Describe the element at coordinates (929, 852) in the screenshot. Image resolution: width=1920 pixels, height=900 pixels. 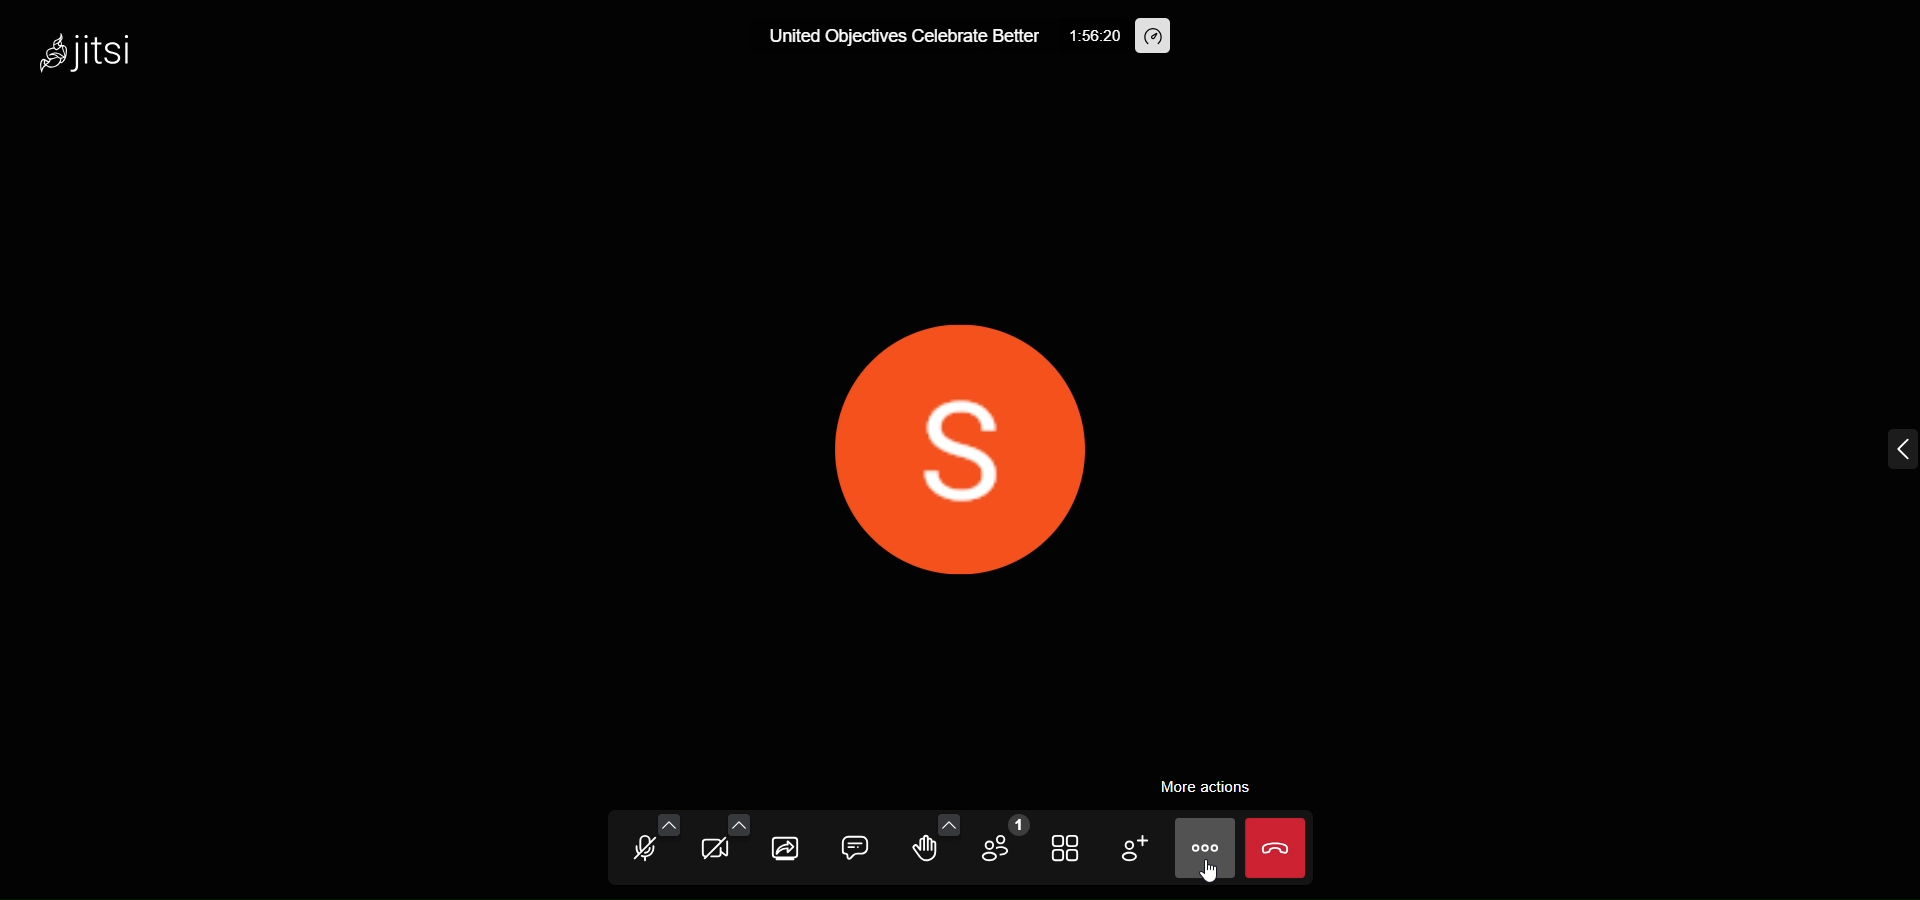
I see `raise hand` at that location.